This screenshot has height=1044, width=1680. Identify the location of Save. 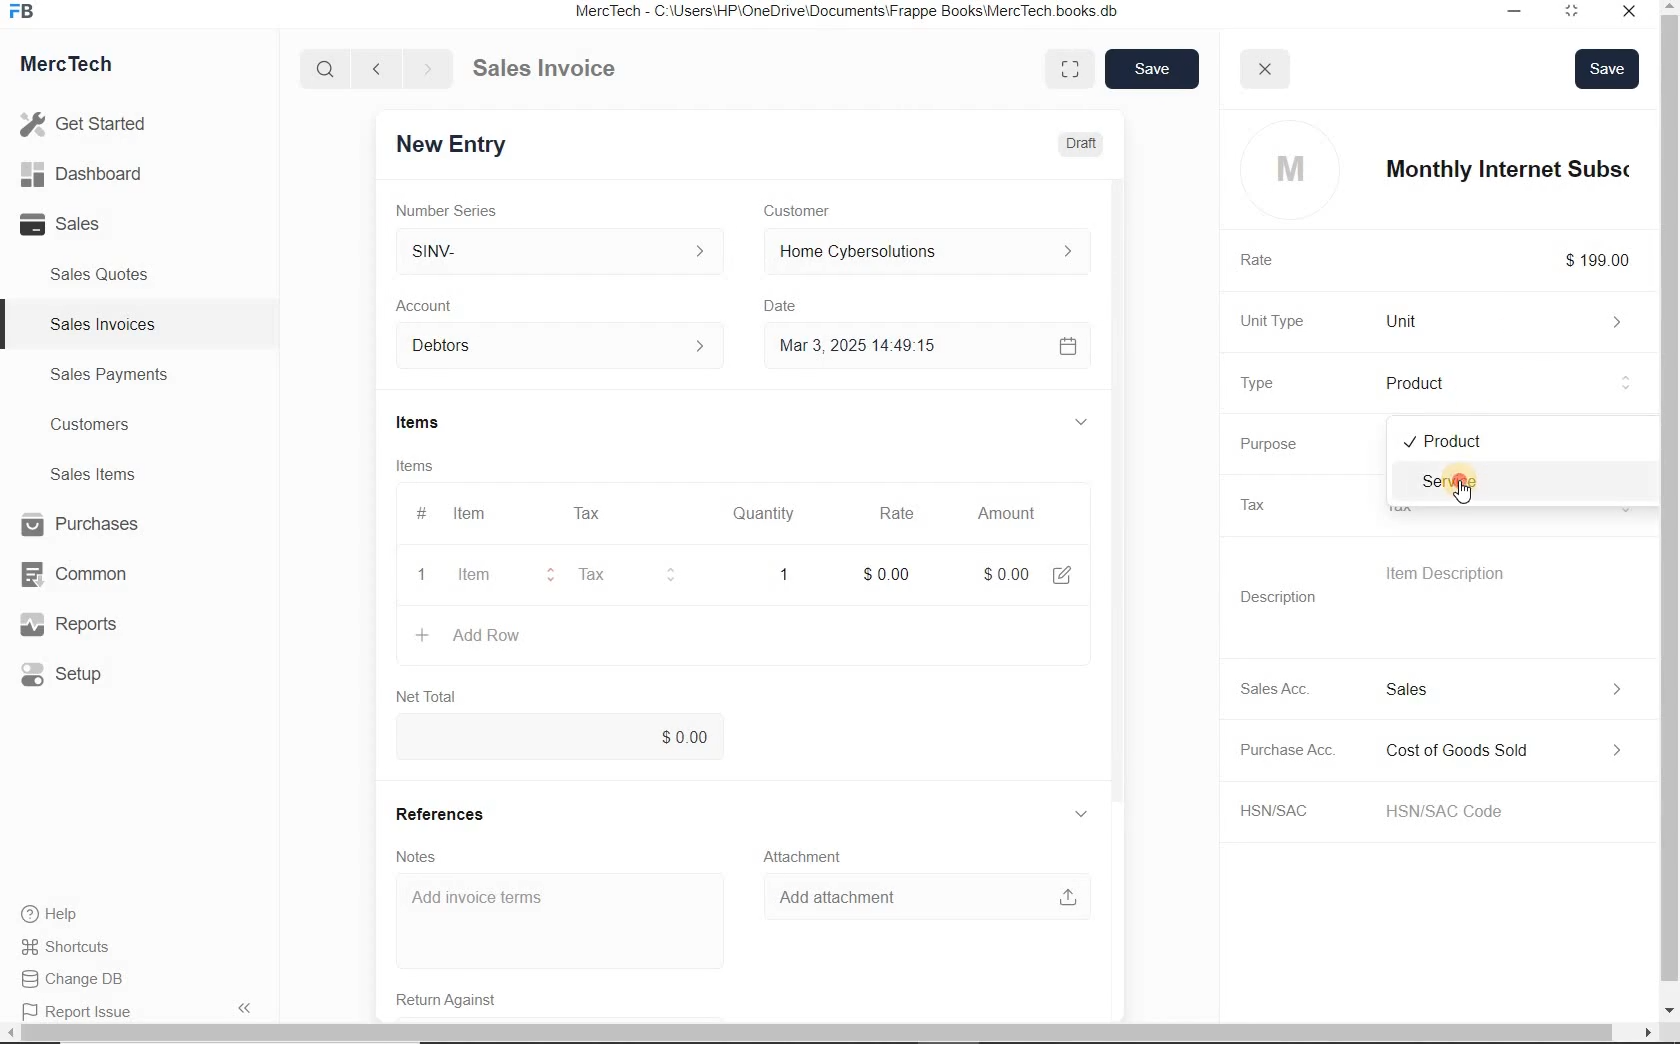
(1605, 68).